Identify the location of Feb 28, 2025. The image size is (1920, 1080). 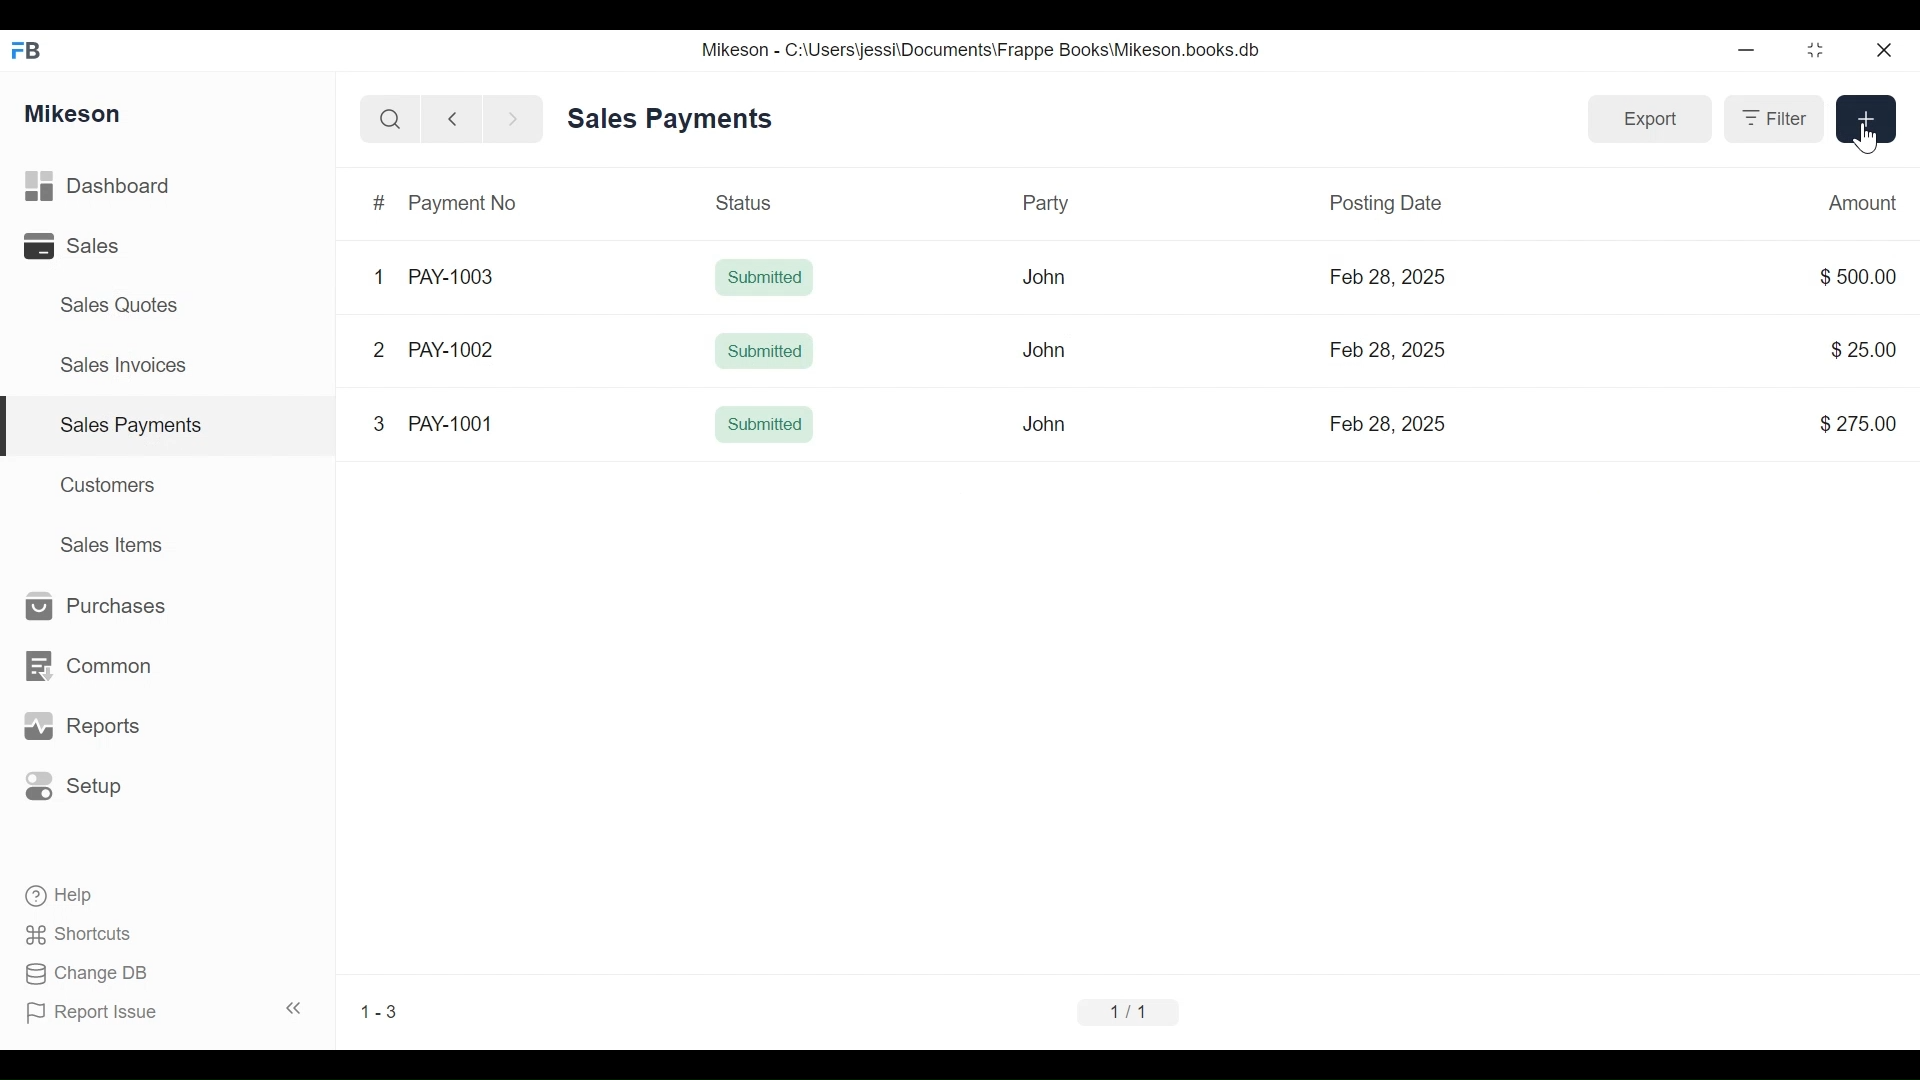
(1387, 278).